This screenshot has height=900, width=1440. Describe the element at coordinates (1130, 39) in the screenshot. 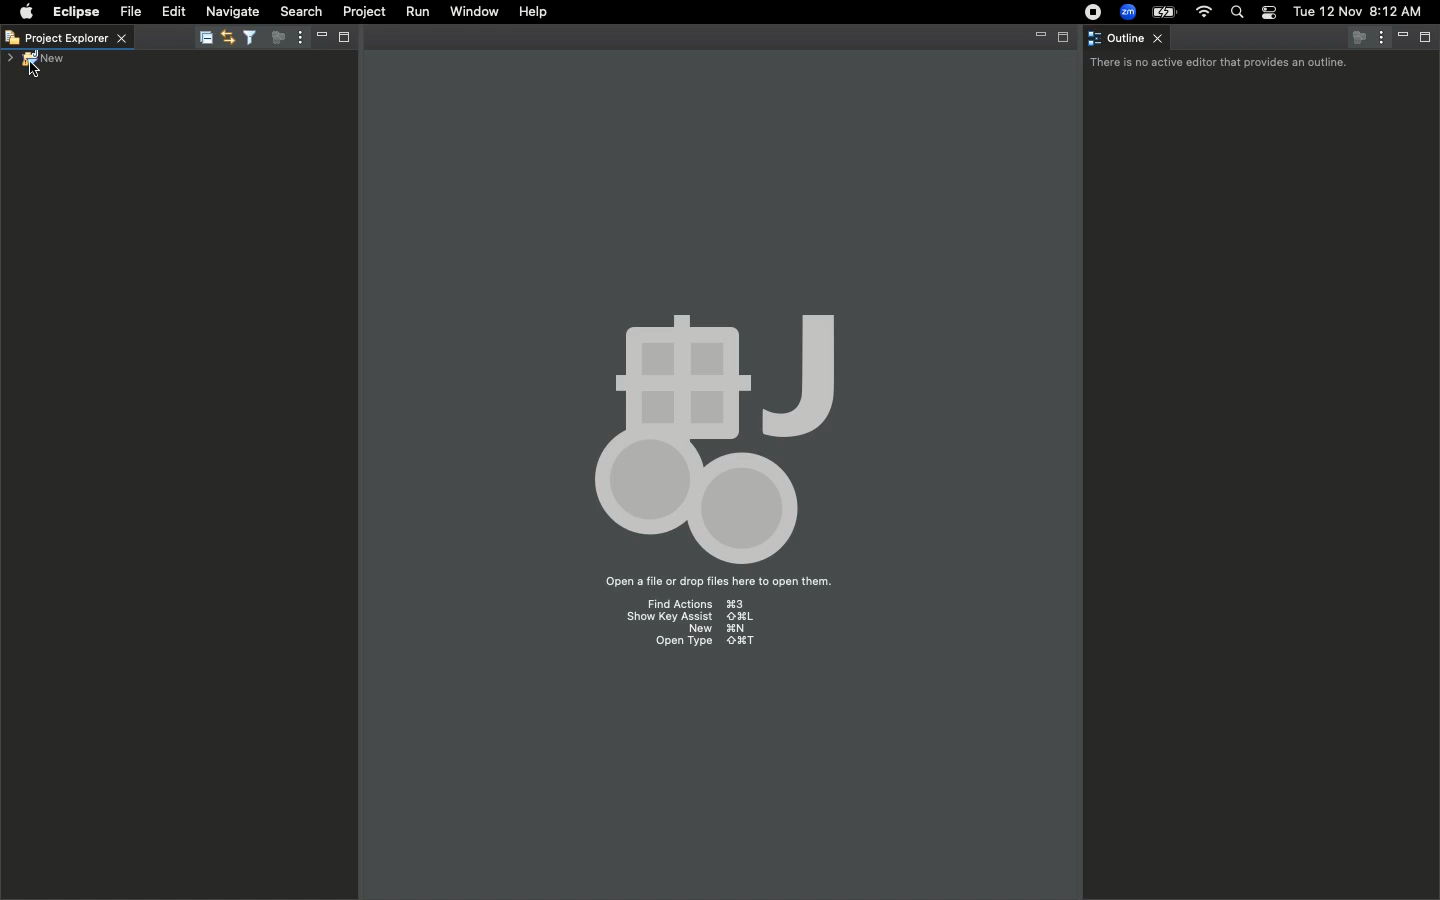

I see `Outline` at that location.